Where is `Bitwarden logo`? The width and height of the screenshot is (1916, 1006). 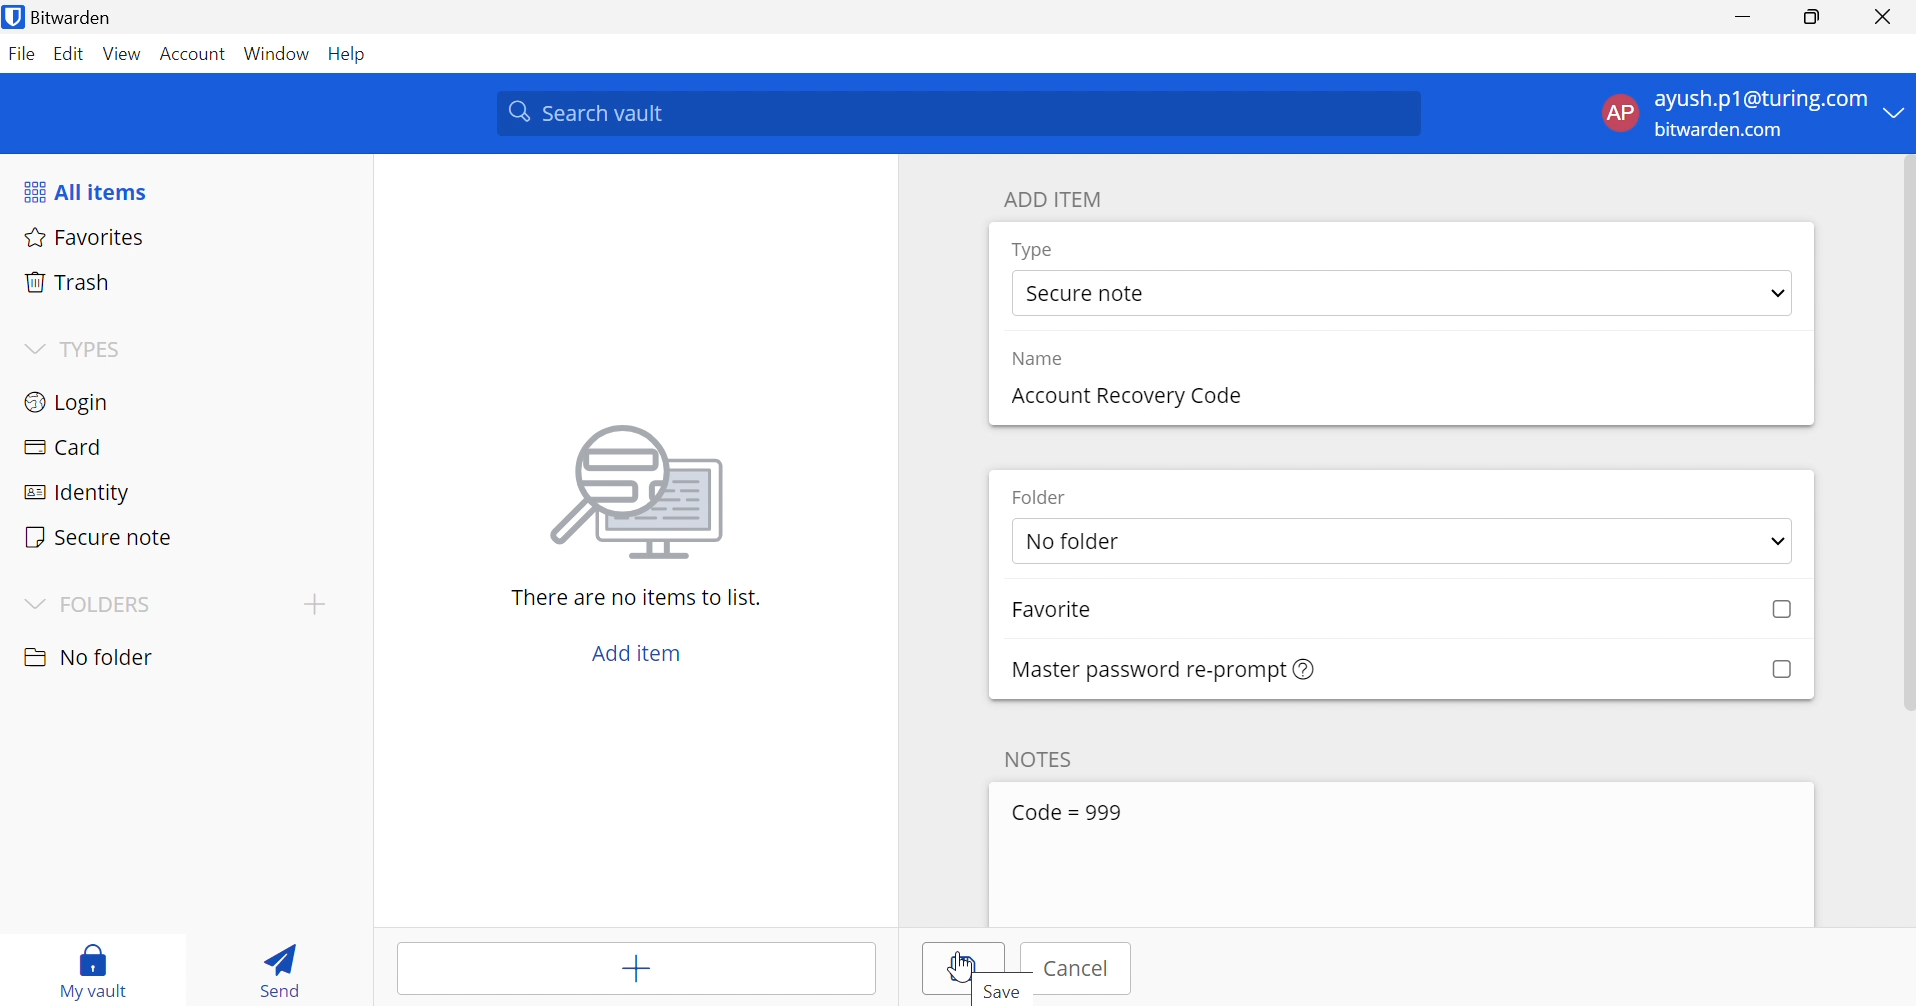
Bitwarden logo is located at coordinates (12, 17).